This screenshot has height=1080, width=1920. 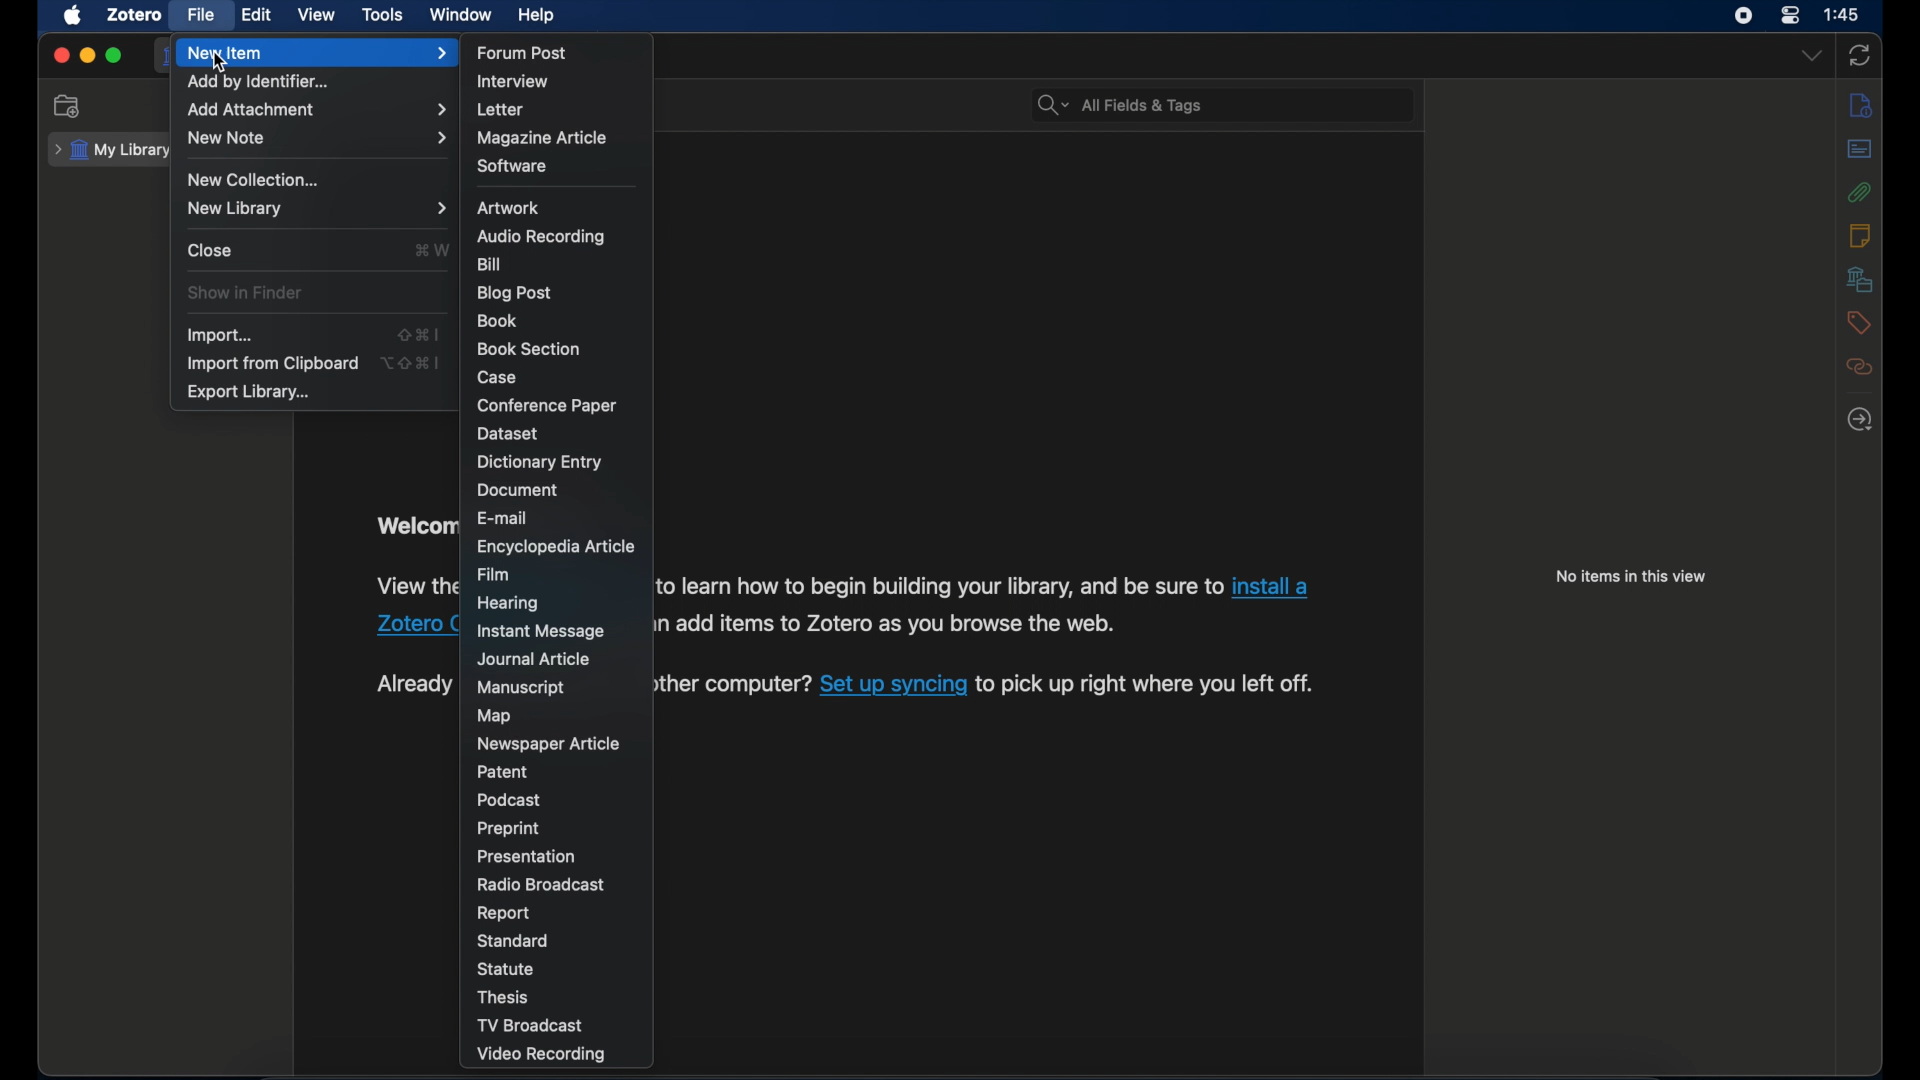 I want to click on to learn how to begin building your library, and be sure to, so click(x=940, y=585).